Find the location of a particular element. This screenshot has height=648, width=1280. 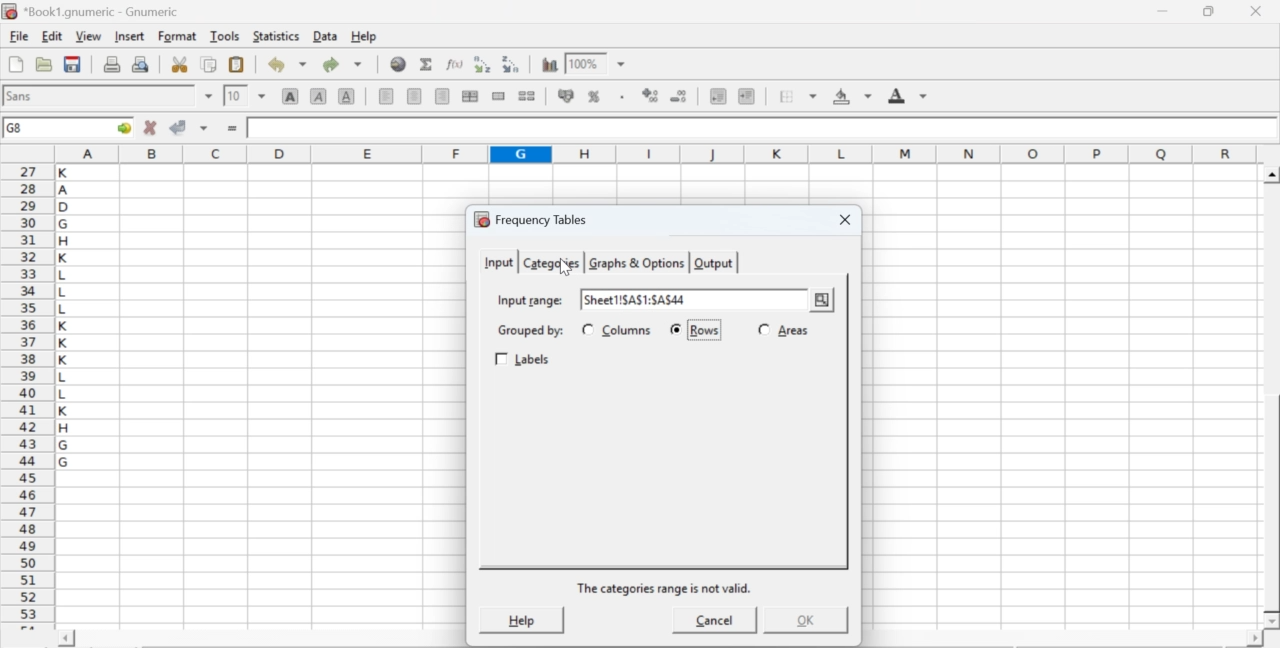

application name is located at coordinates (94, 9).